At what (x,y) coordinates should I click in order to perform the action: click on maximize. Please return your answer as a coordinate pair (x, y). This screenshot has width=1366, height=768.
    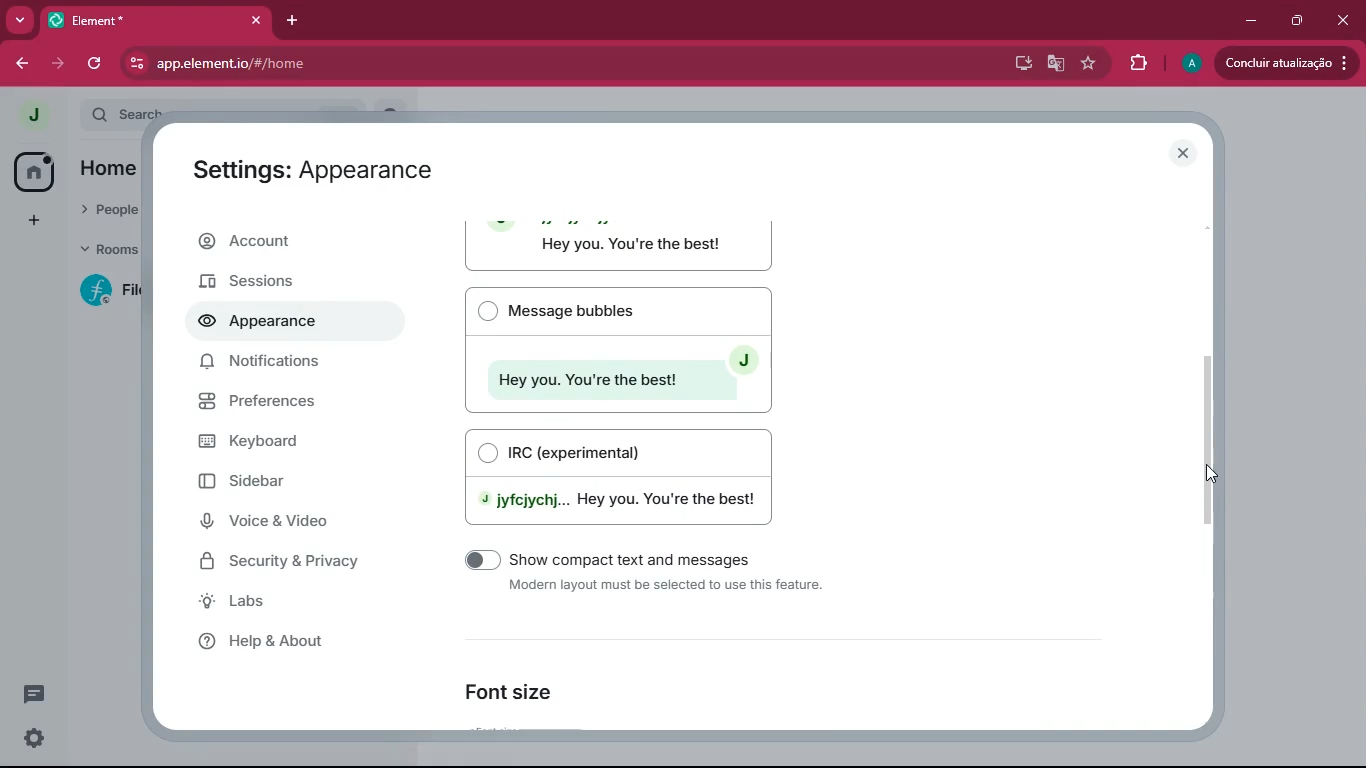
    Looking at the image, I should click on (1301, 19).